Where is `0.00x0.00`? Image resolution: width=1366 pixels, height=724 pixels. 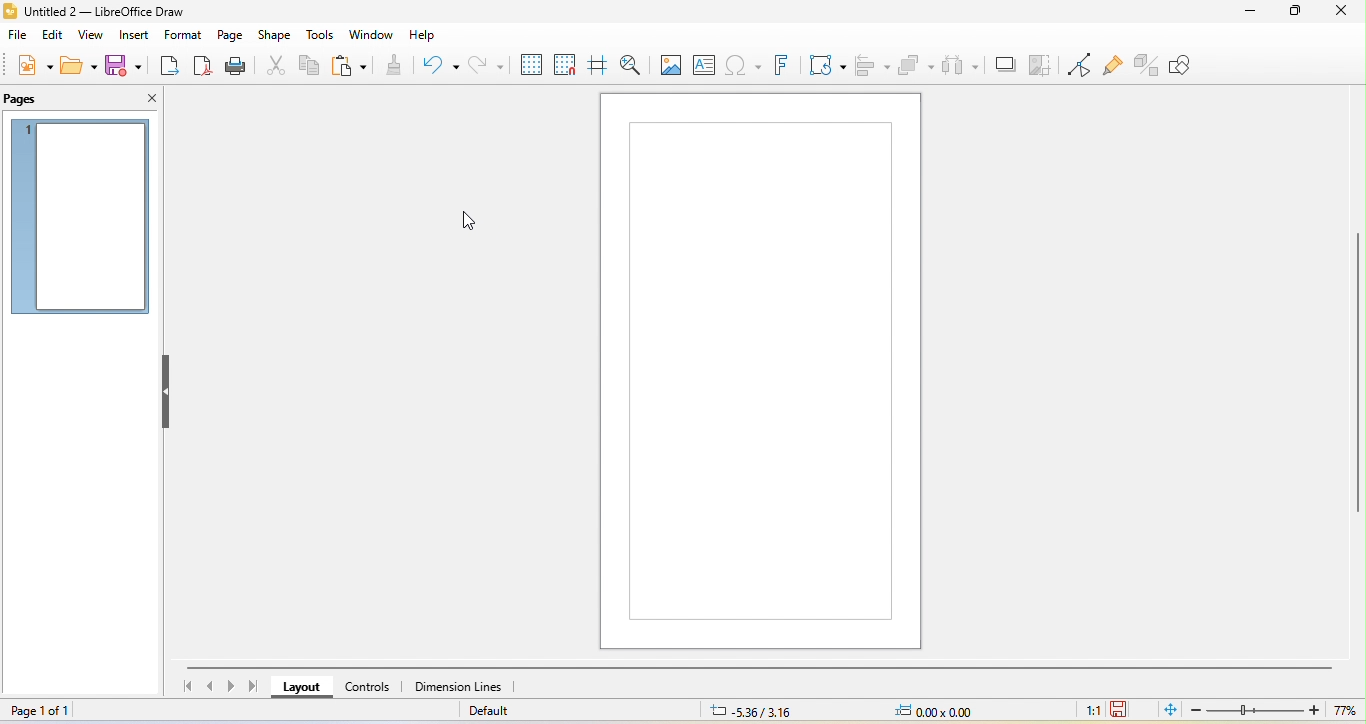 0.00x0.00 is located at coordinates (933, 710).